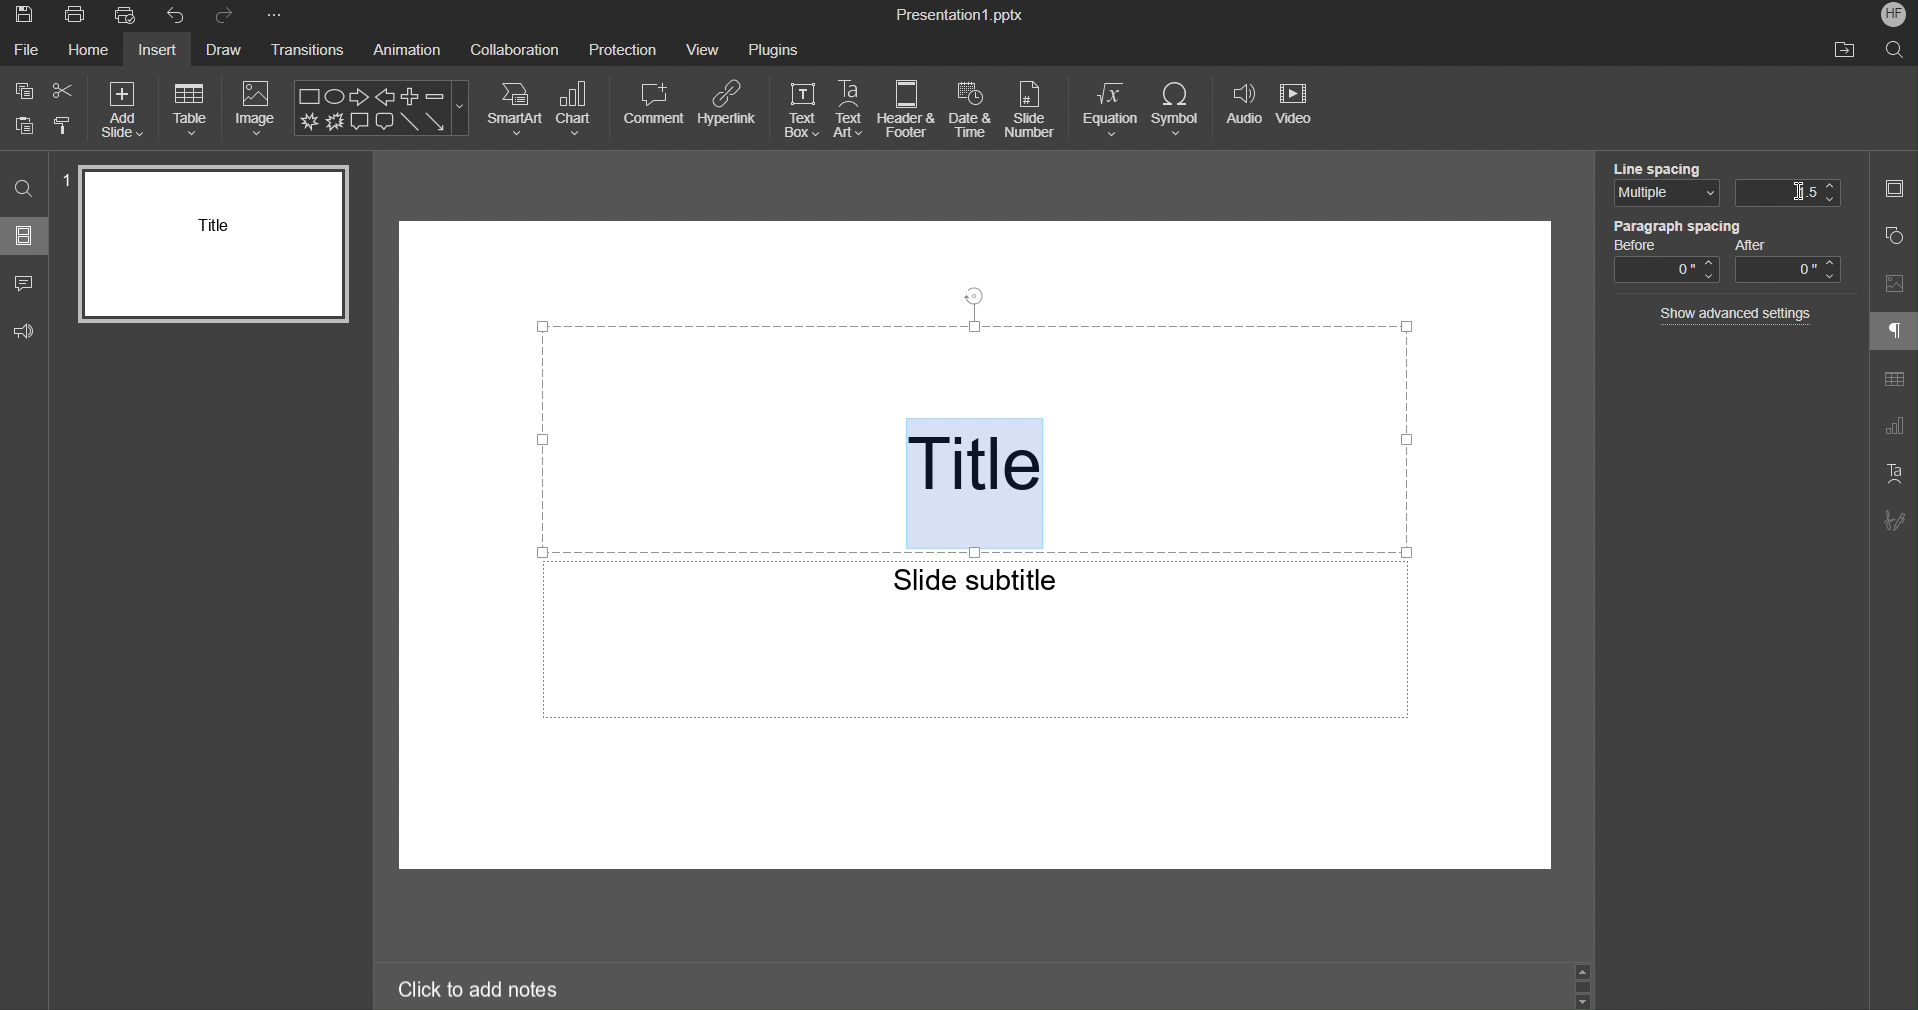 The width and height of the screenshot is (1918, 1010). I want to click on Collaboration, so click(519, 53).